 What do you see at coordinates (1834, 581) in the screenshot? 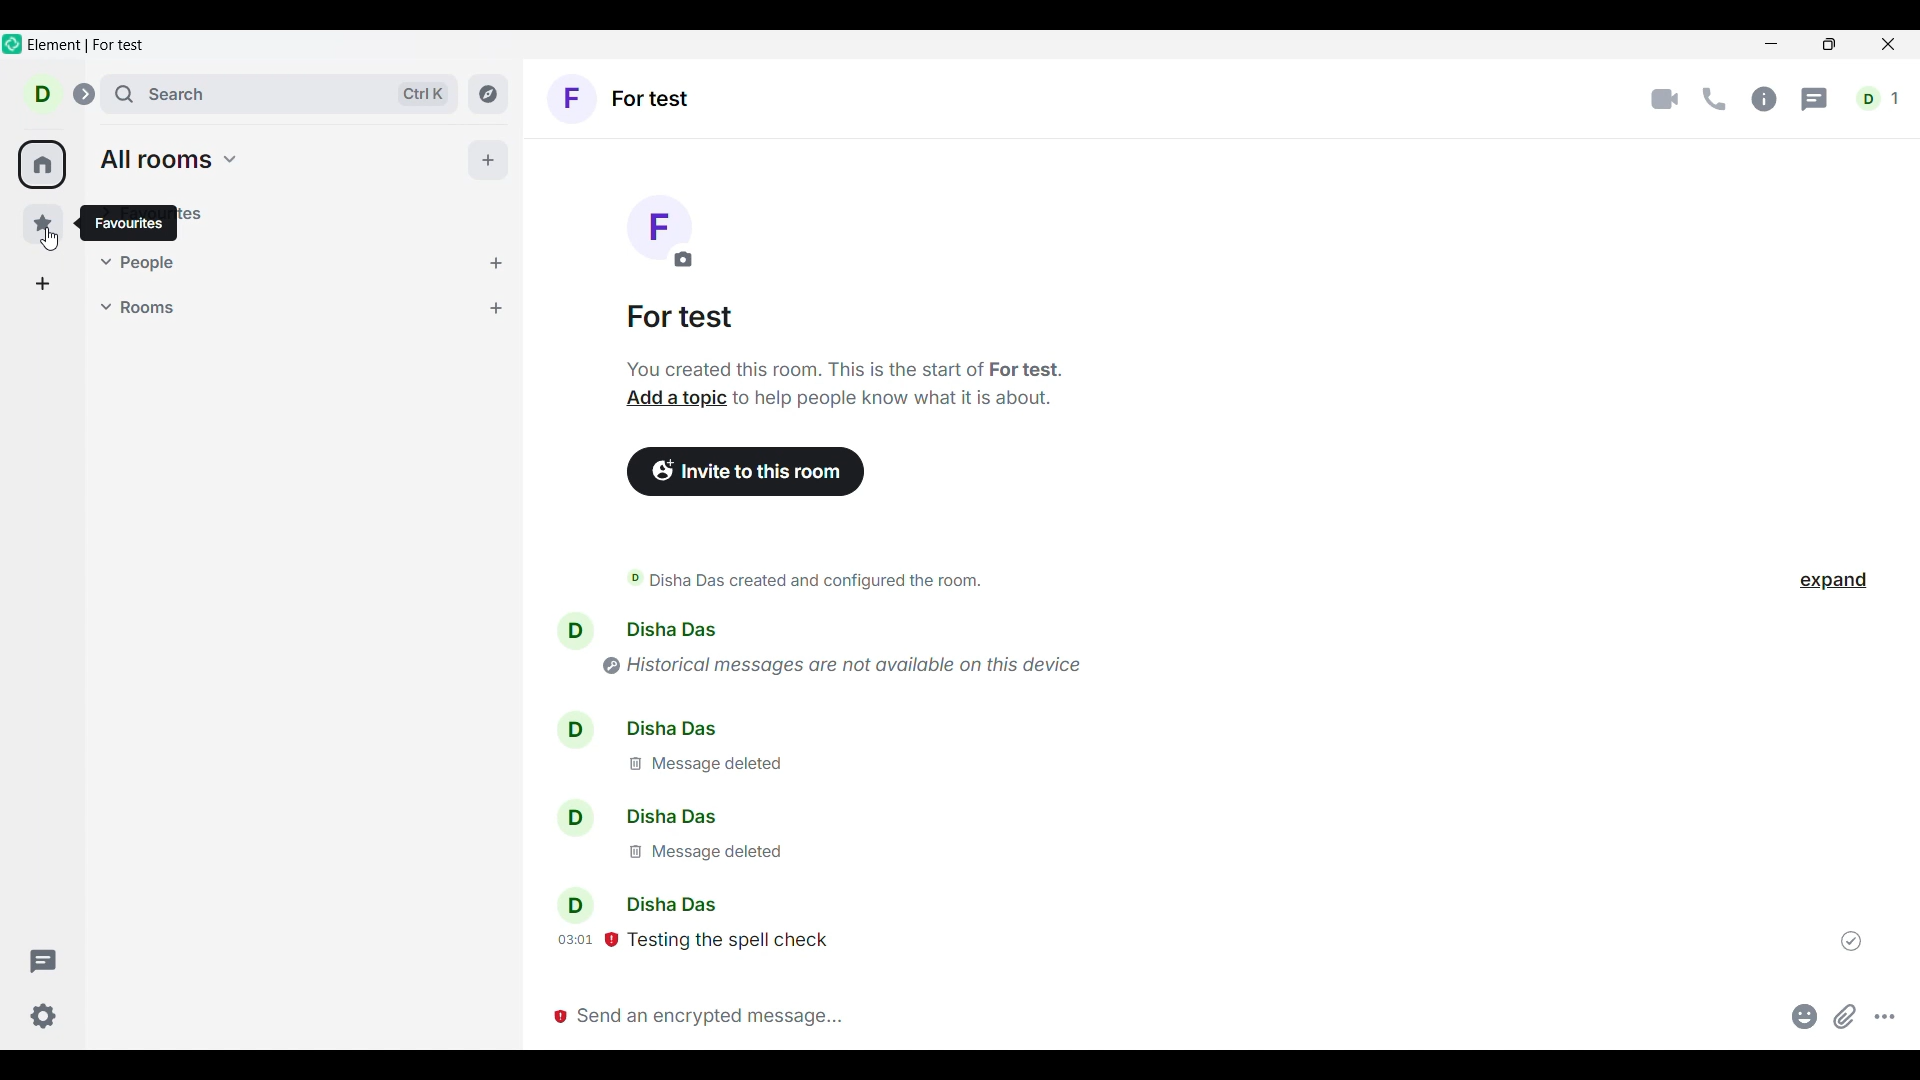
I see `Click to expand` at bounding box center [1834, 581].